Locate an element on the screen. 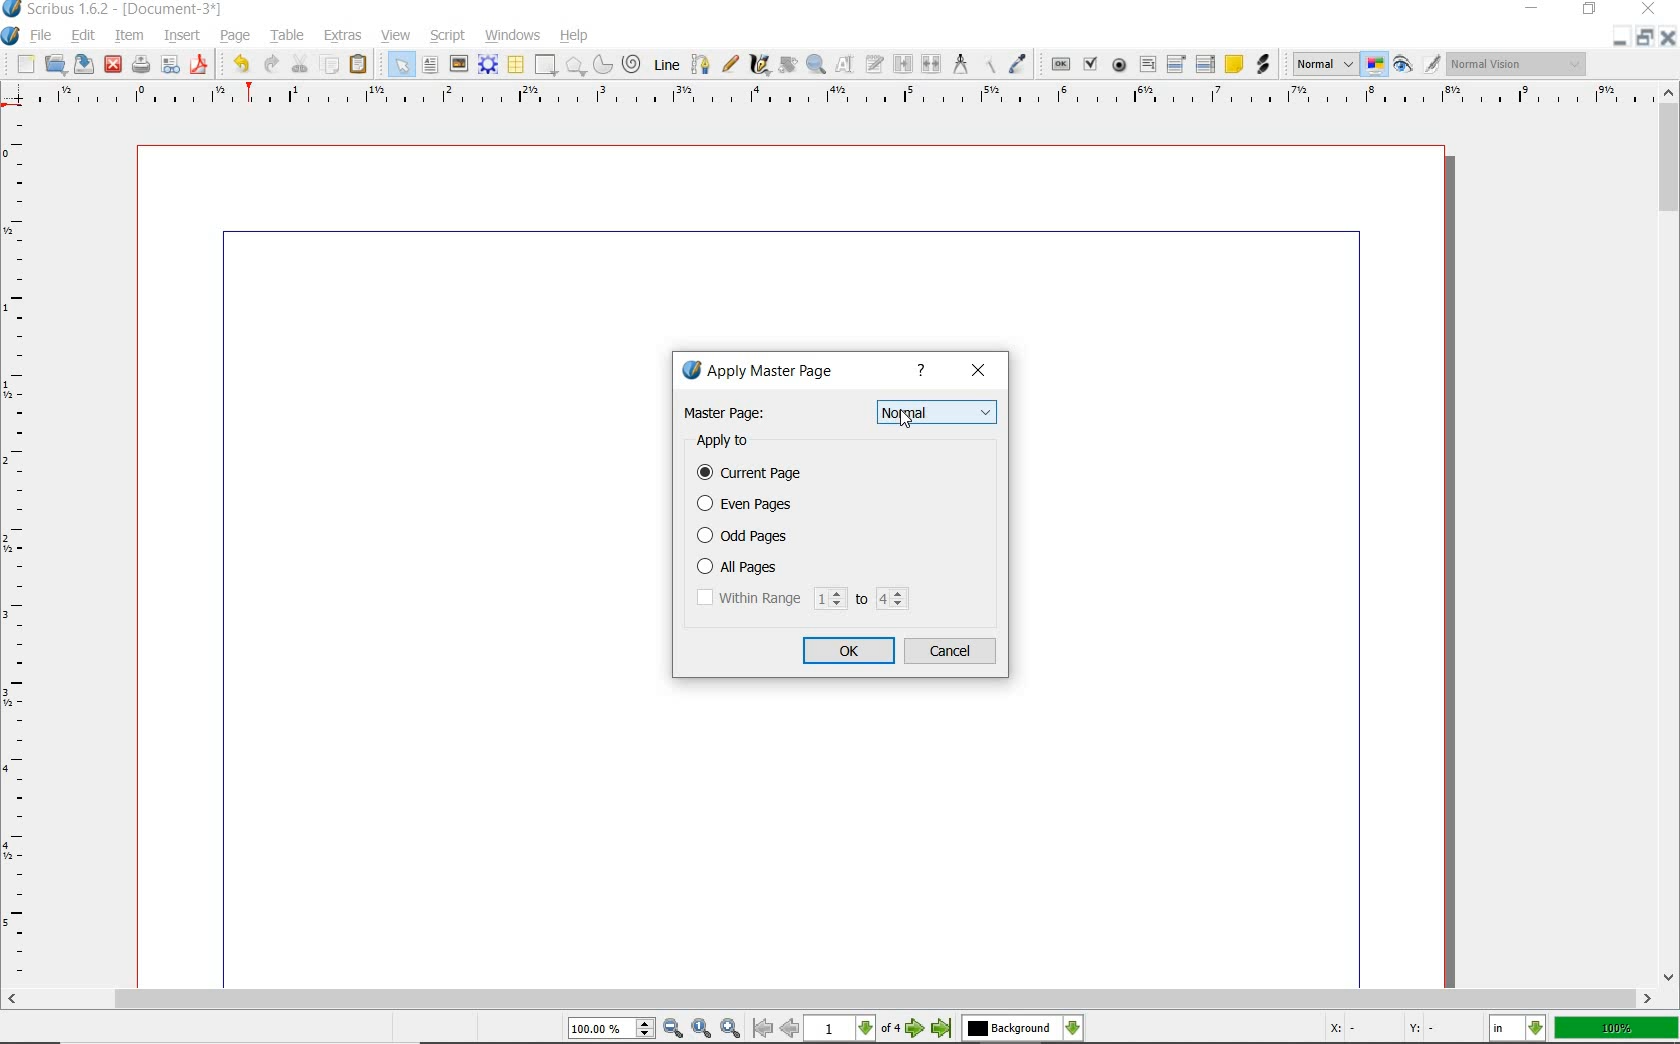  shape is located at coordinates (543, 66).